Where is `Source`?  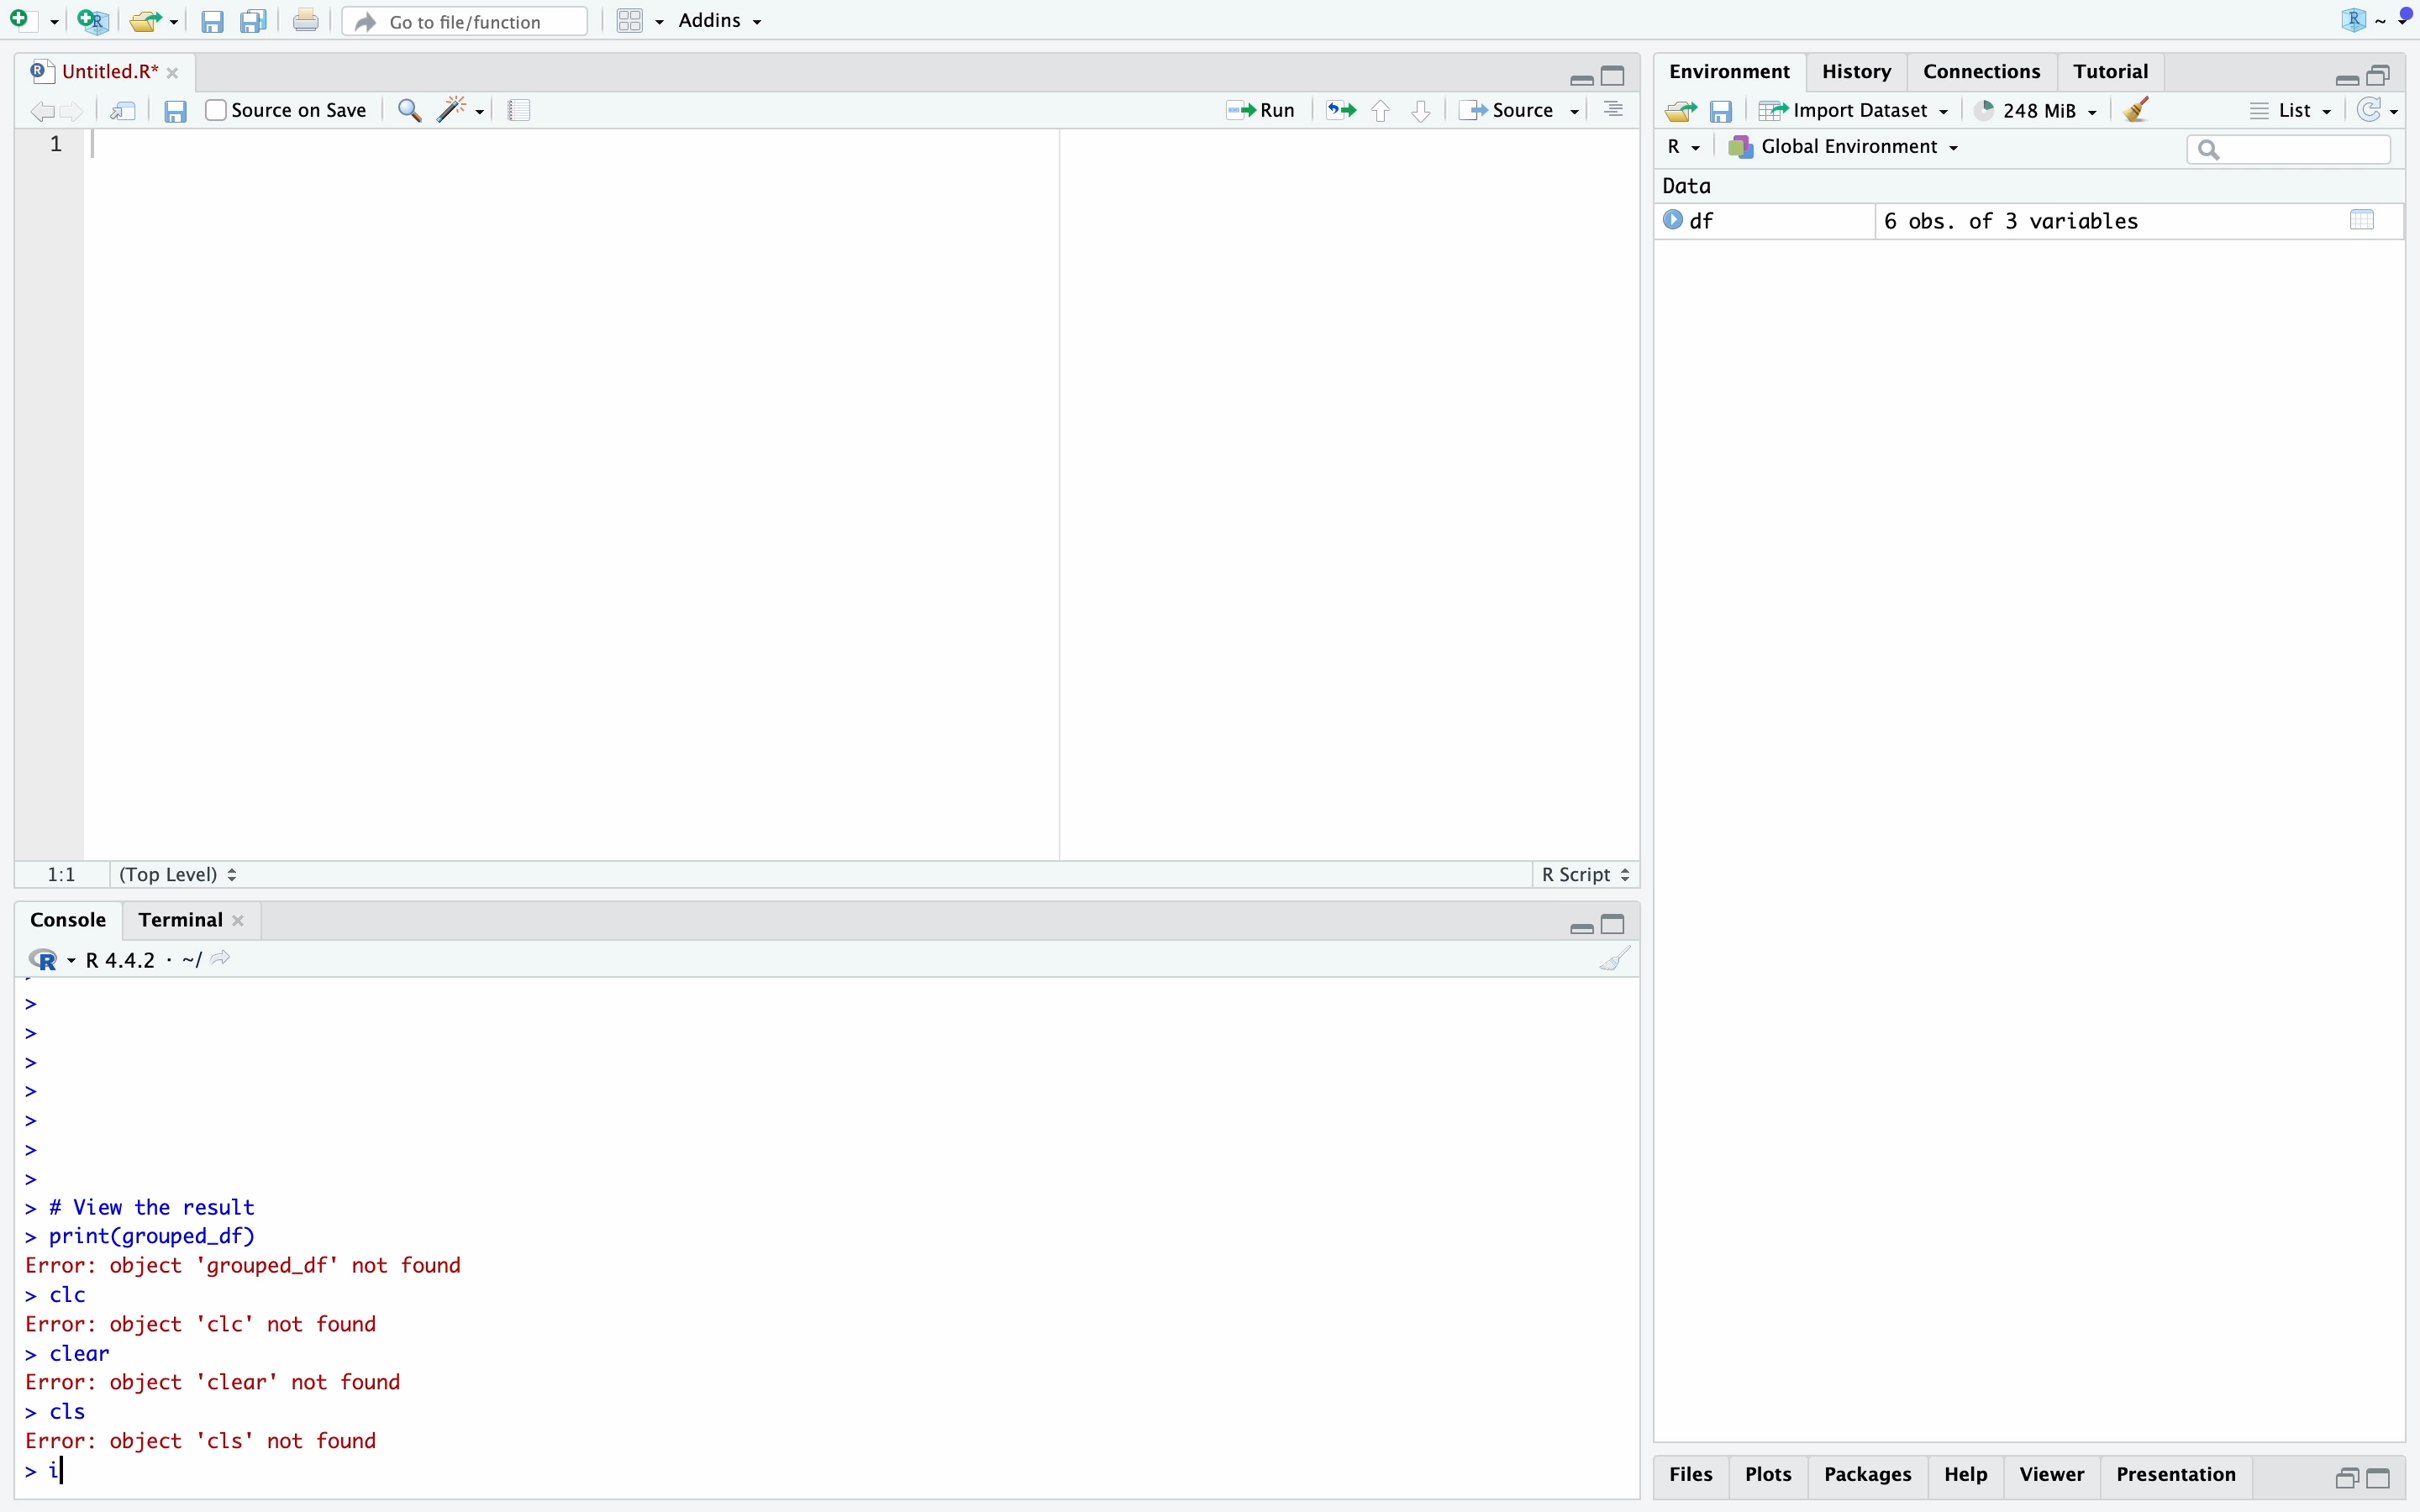 Source is located at coordinates (1519, 110).